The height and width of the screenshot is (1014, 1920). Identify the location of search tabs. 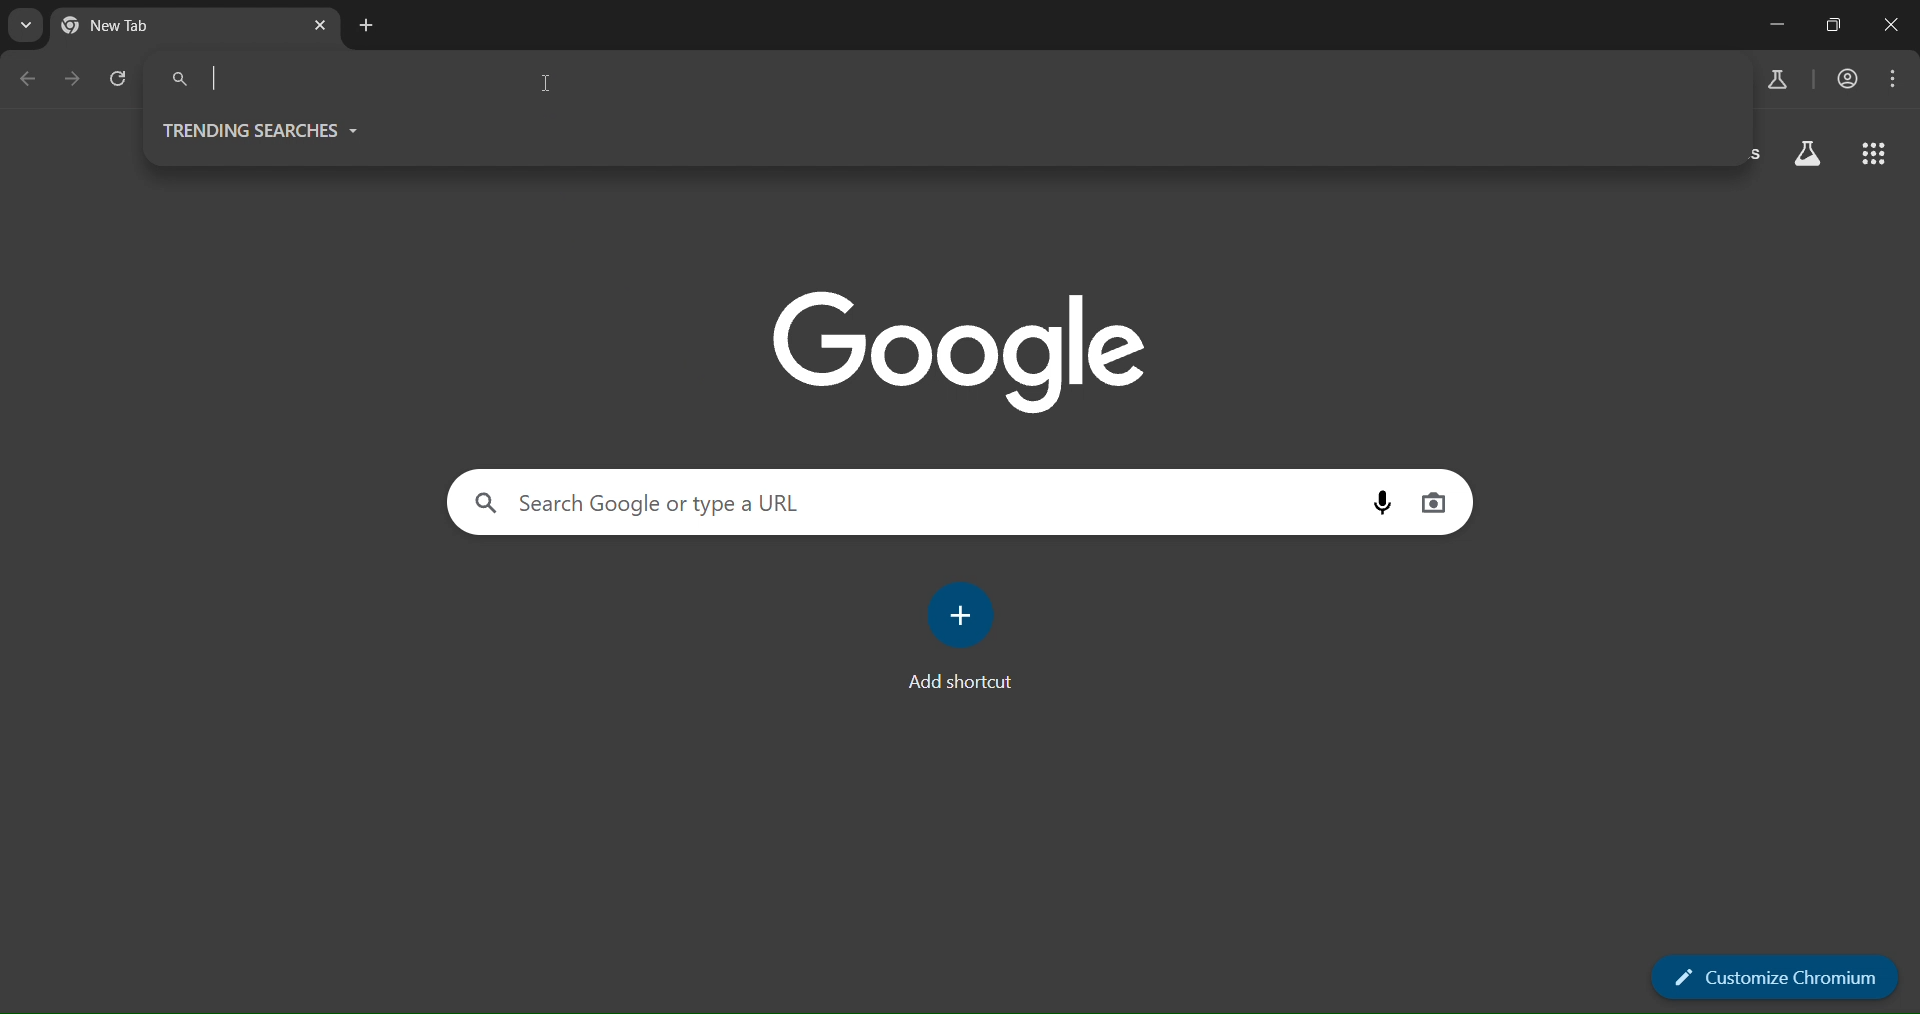
(22, 28).